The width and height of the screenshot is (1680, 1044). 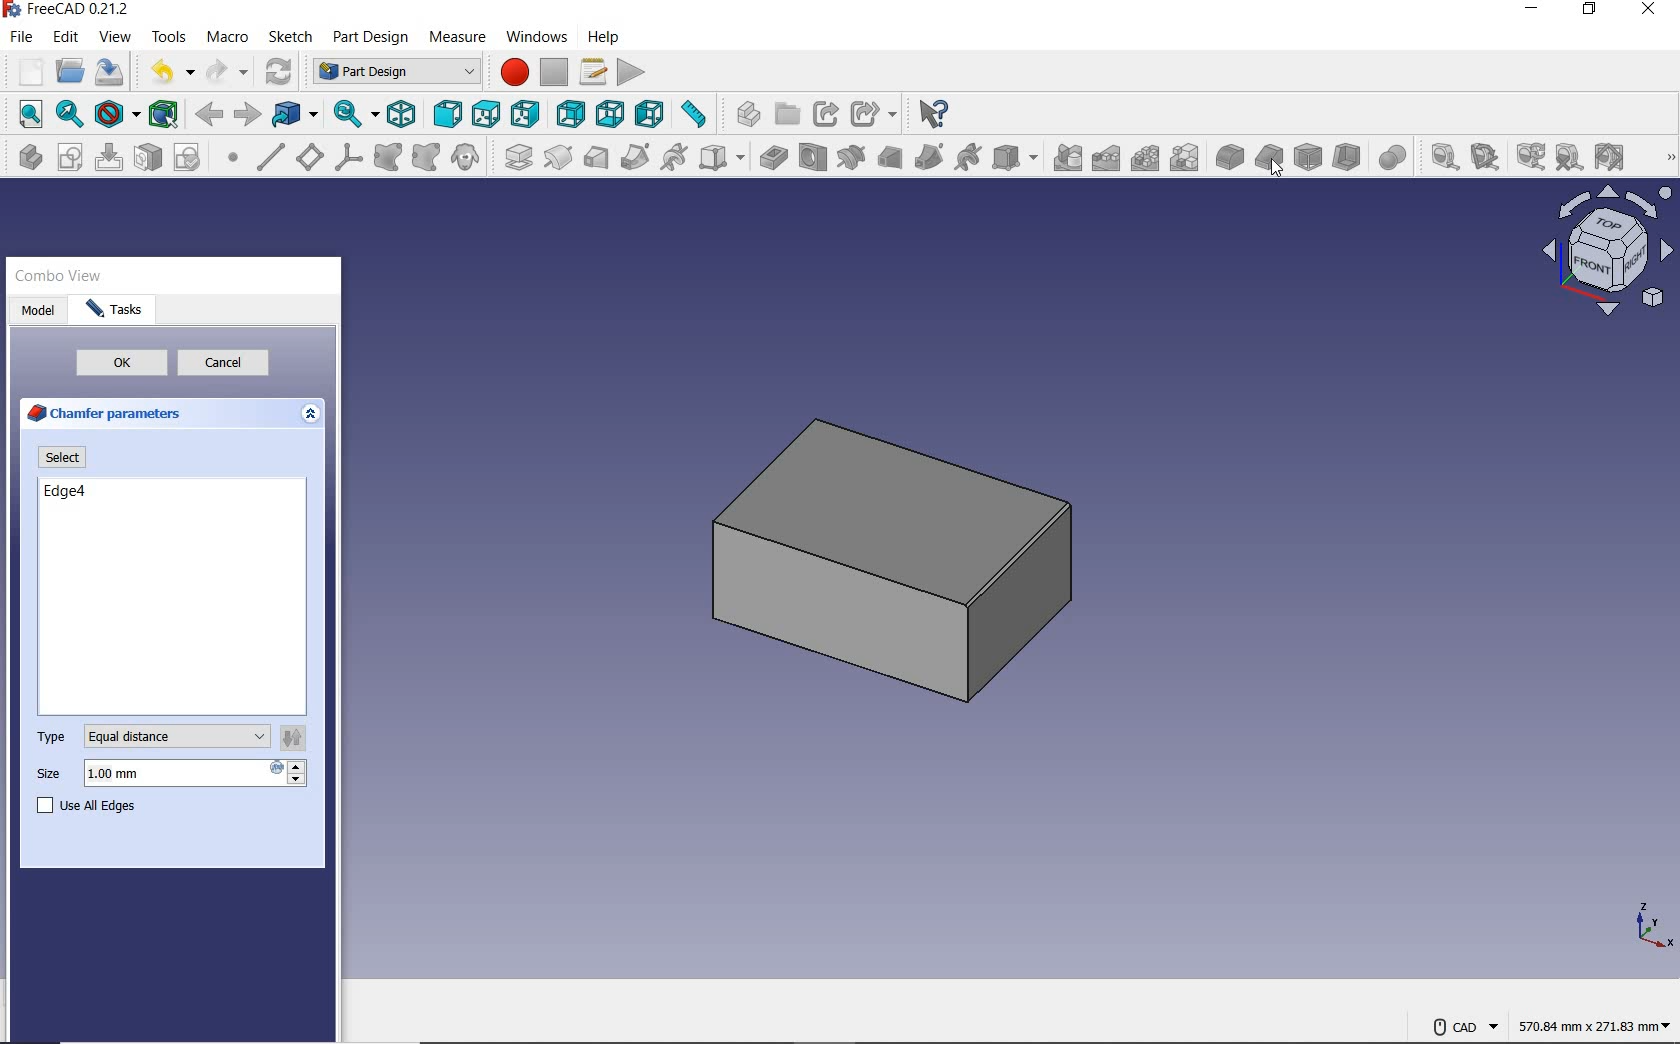 What do you see at coordinates (485, 113) in the screenshot?
I see `top` at bounding box center [485, 113].